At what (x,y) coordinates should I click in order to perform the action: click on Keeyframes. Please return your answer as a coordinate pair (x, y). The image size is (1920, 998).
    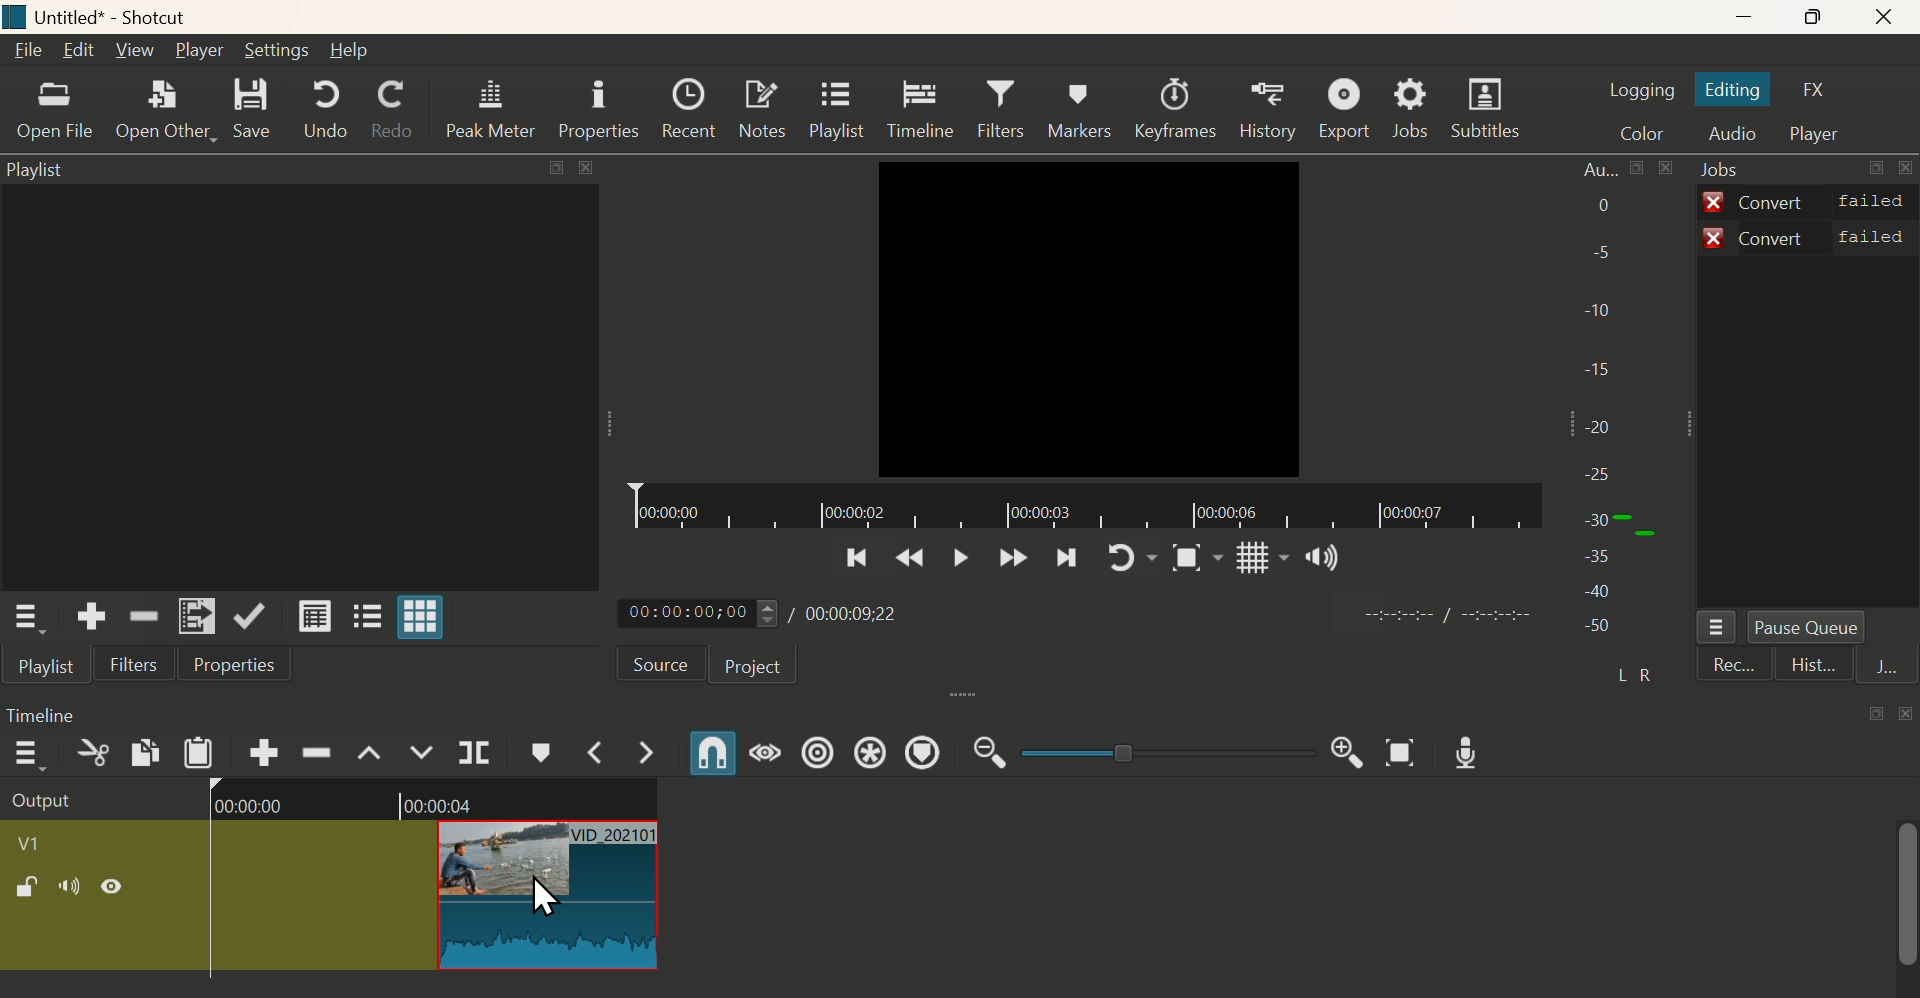
    Looking at the image, I should click on (1179, 110).